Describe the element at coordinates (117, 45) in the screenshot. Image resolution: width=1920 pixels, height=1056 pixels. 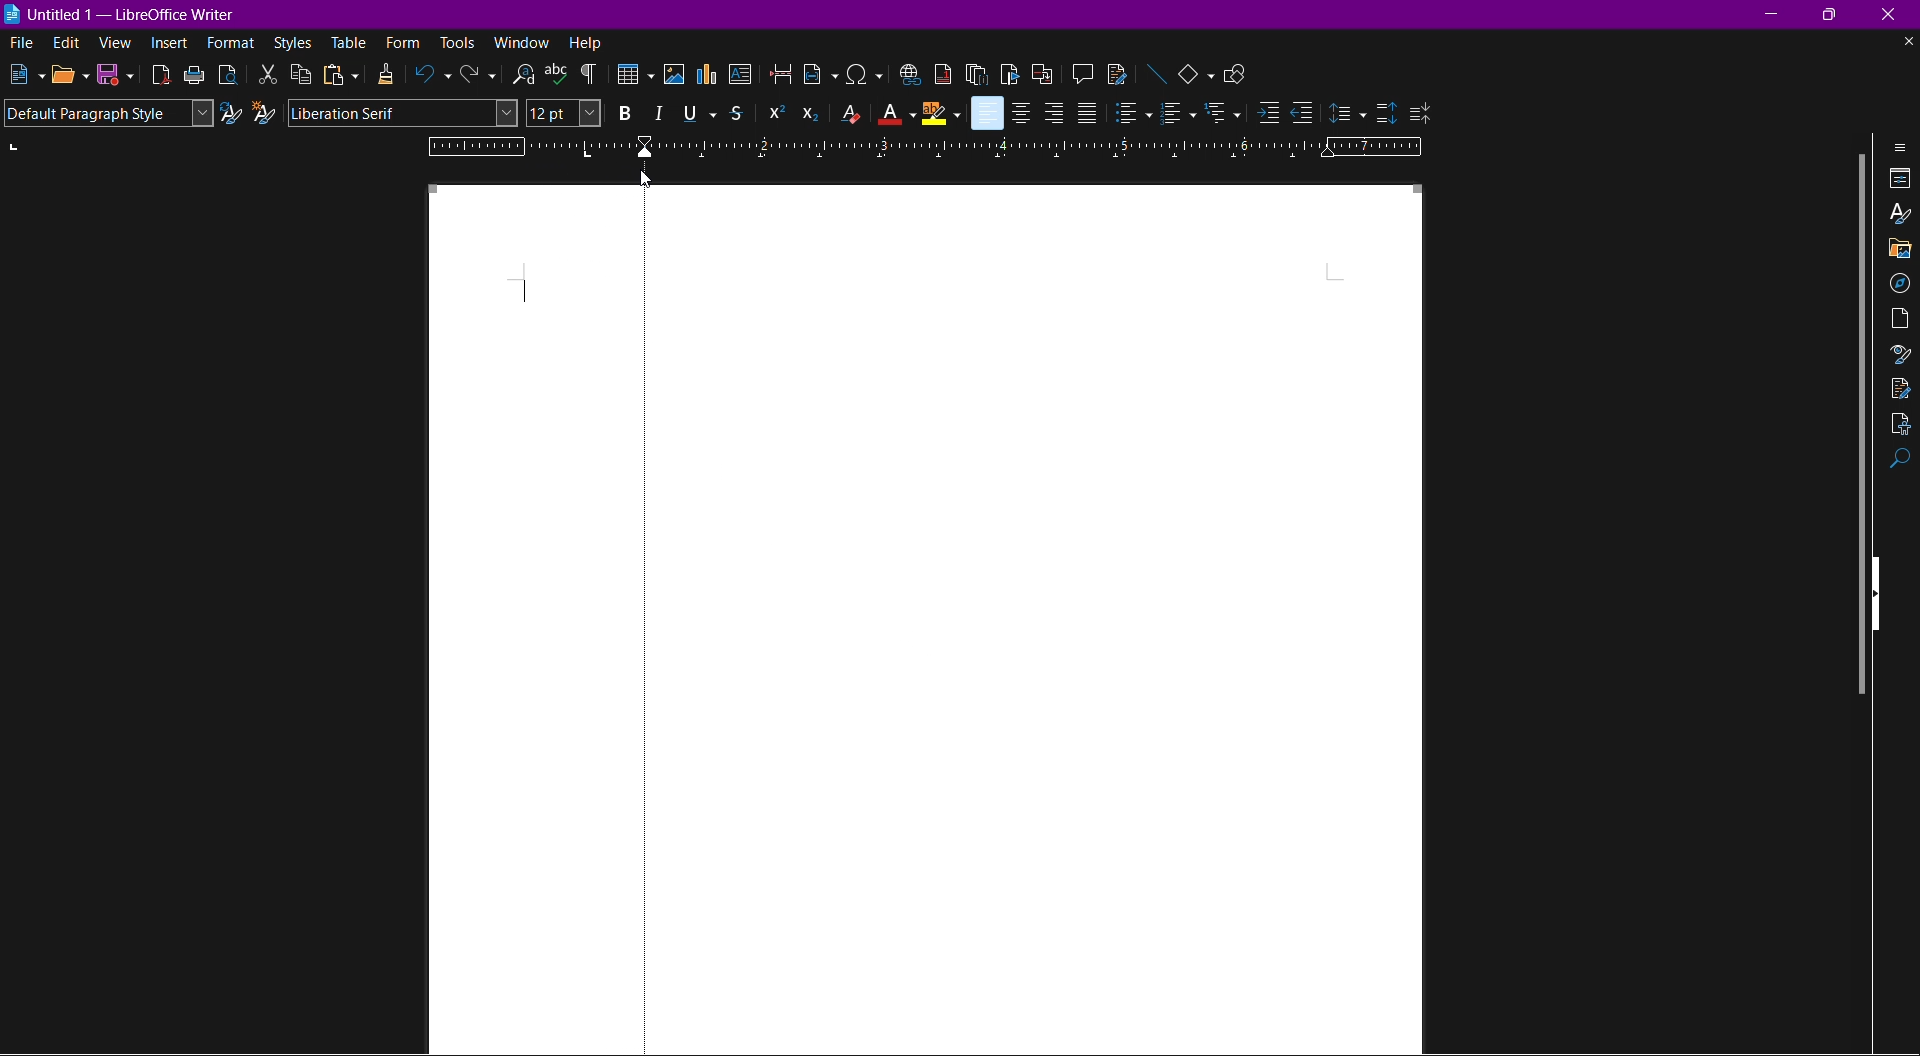
I see `view` at that location.